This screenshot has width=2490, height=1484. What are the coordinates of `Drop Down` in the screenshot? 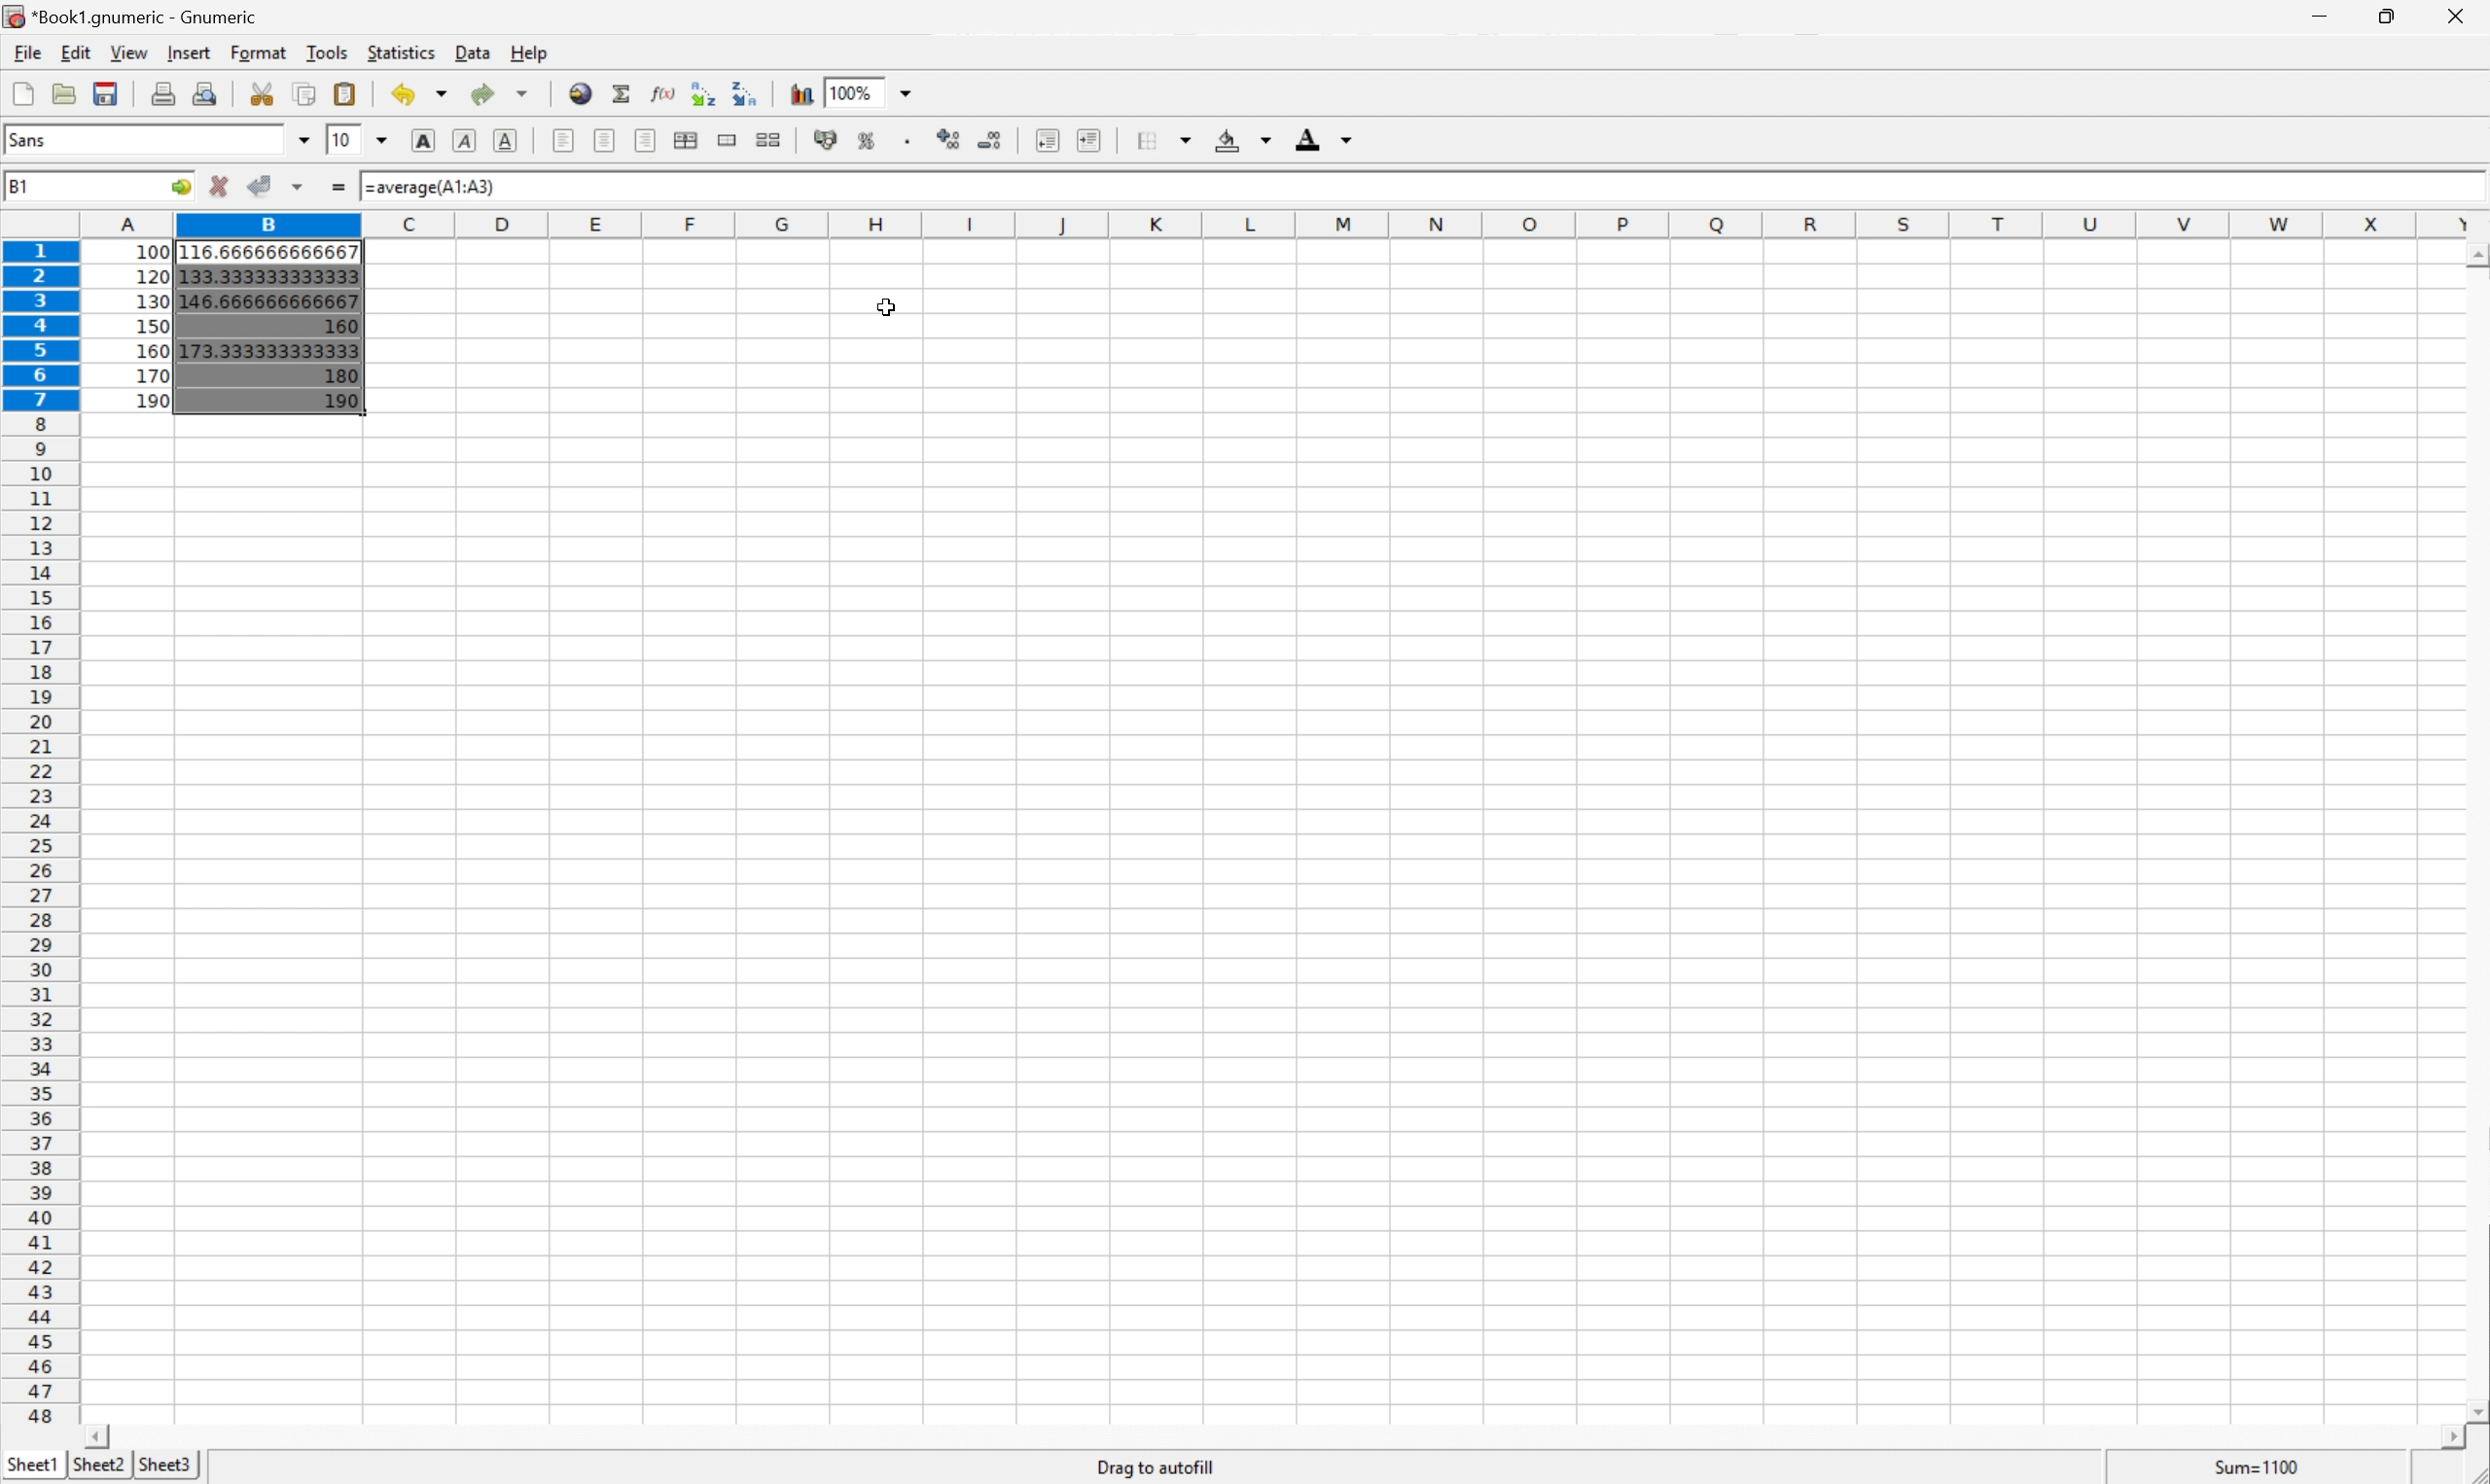 It's located at (903, 90).